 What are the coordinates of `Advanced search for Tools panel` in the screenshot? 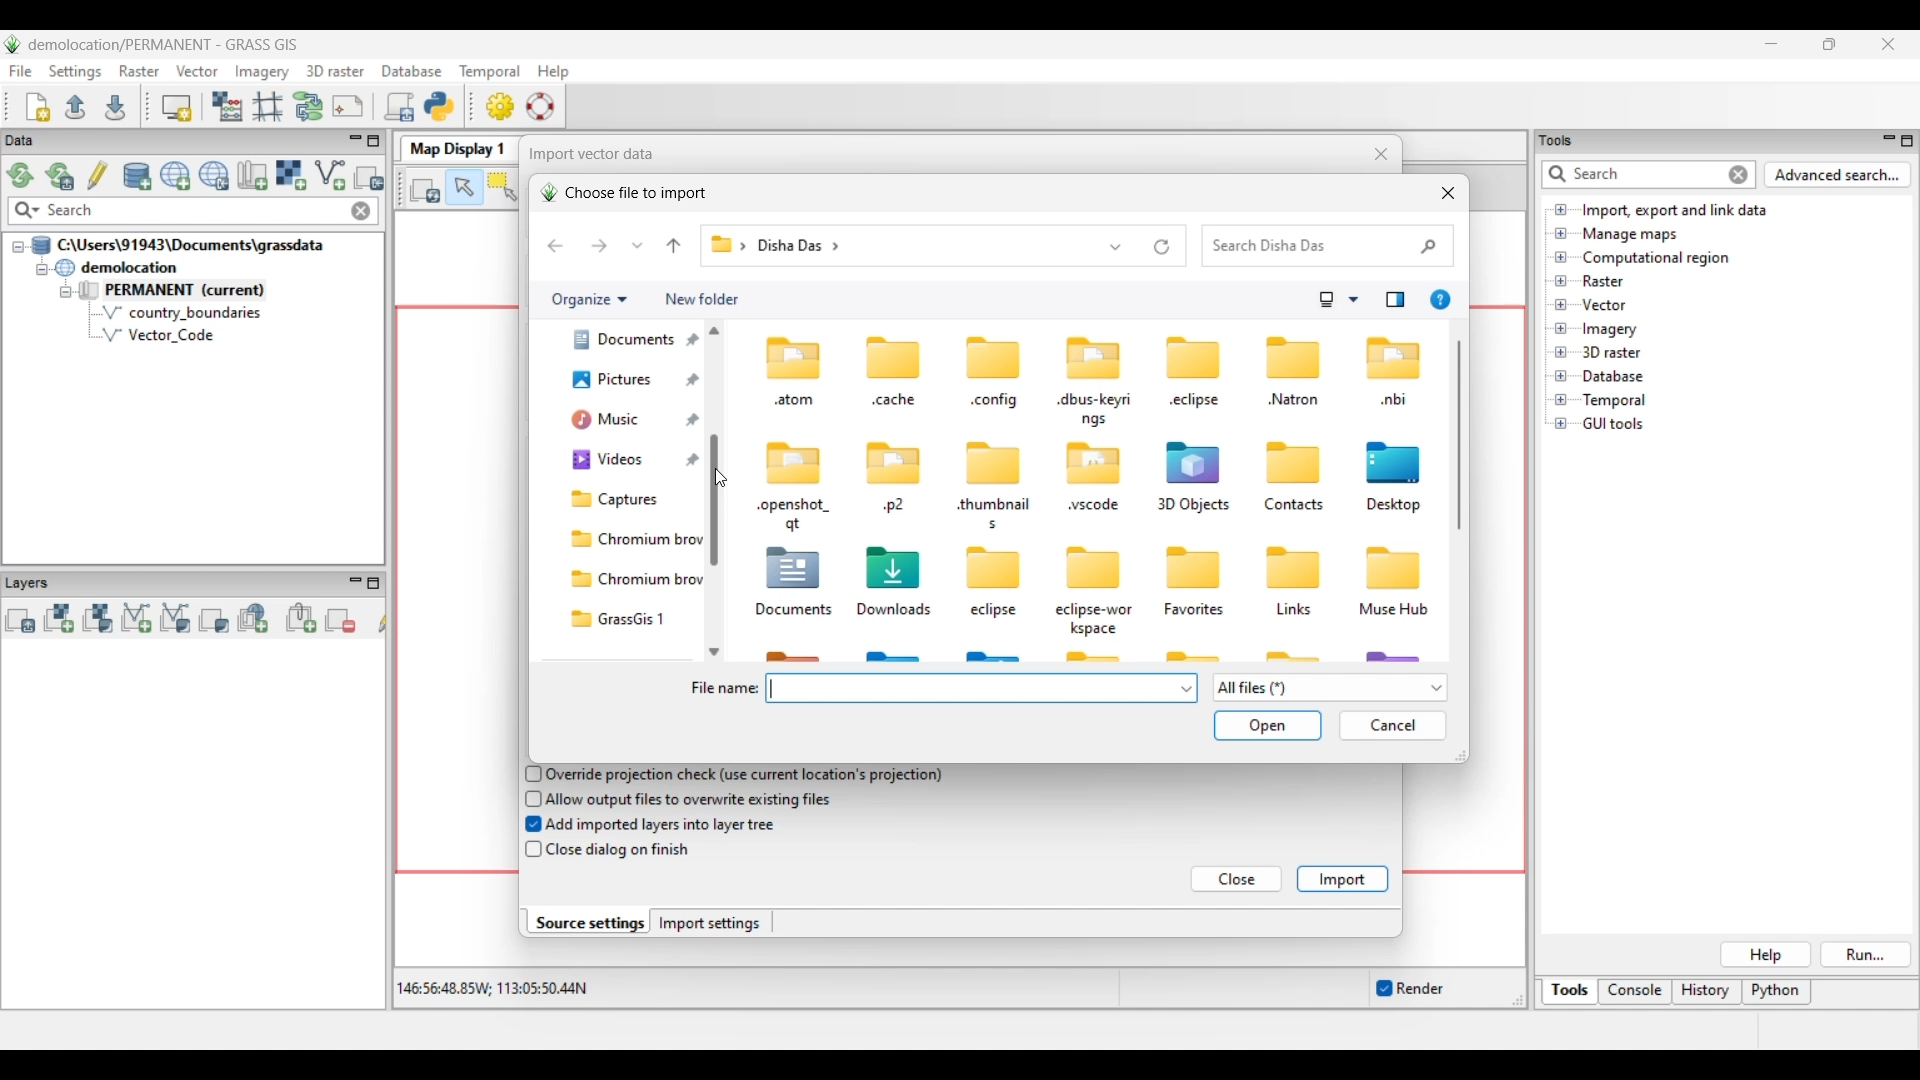 It's located at (1838, 175).